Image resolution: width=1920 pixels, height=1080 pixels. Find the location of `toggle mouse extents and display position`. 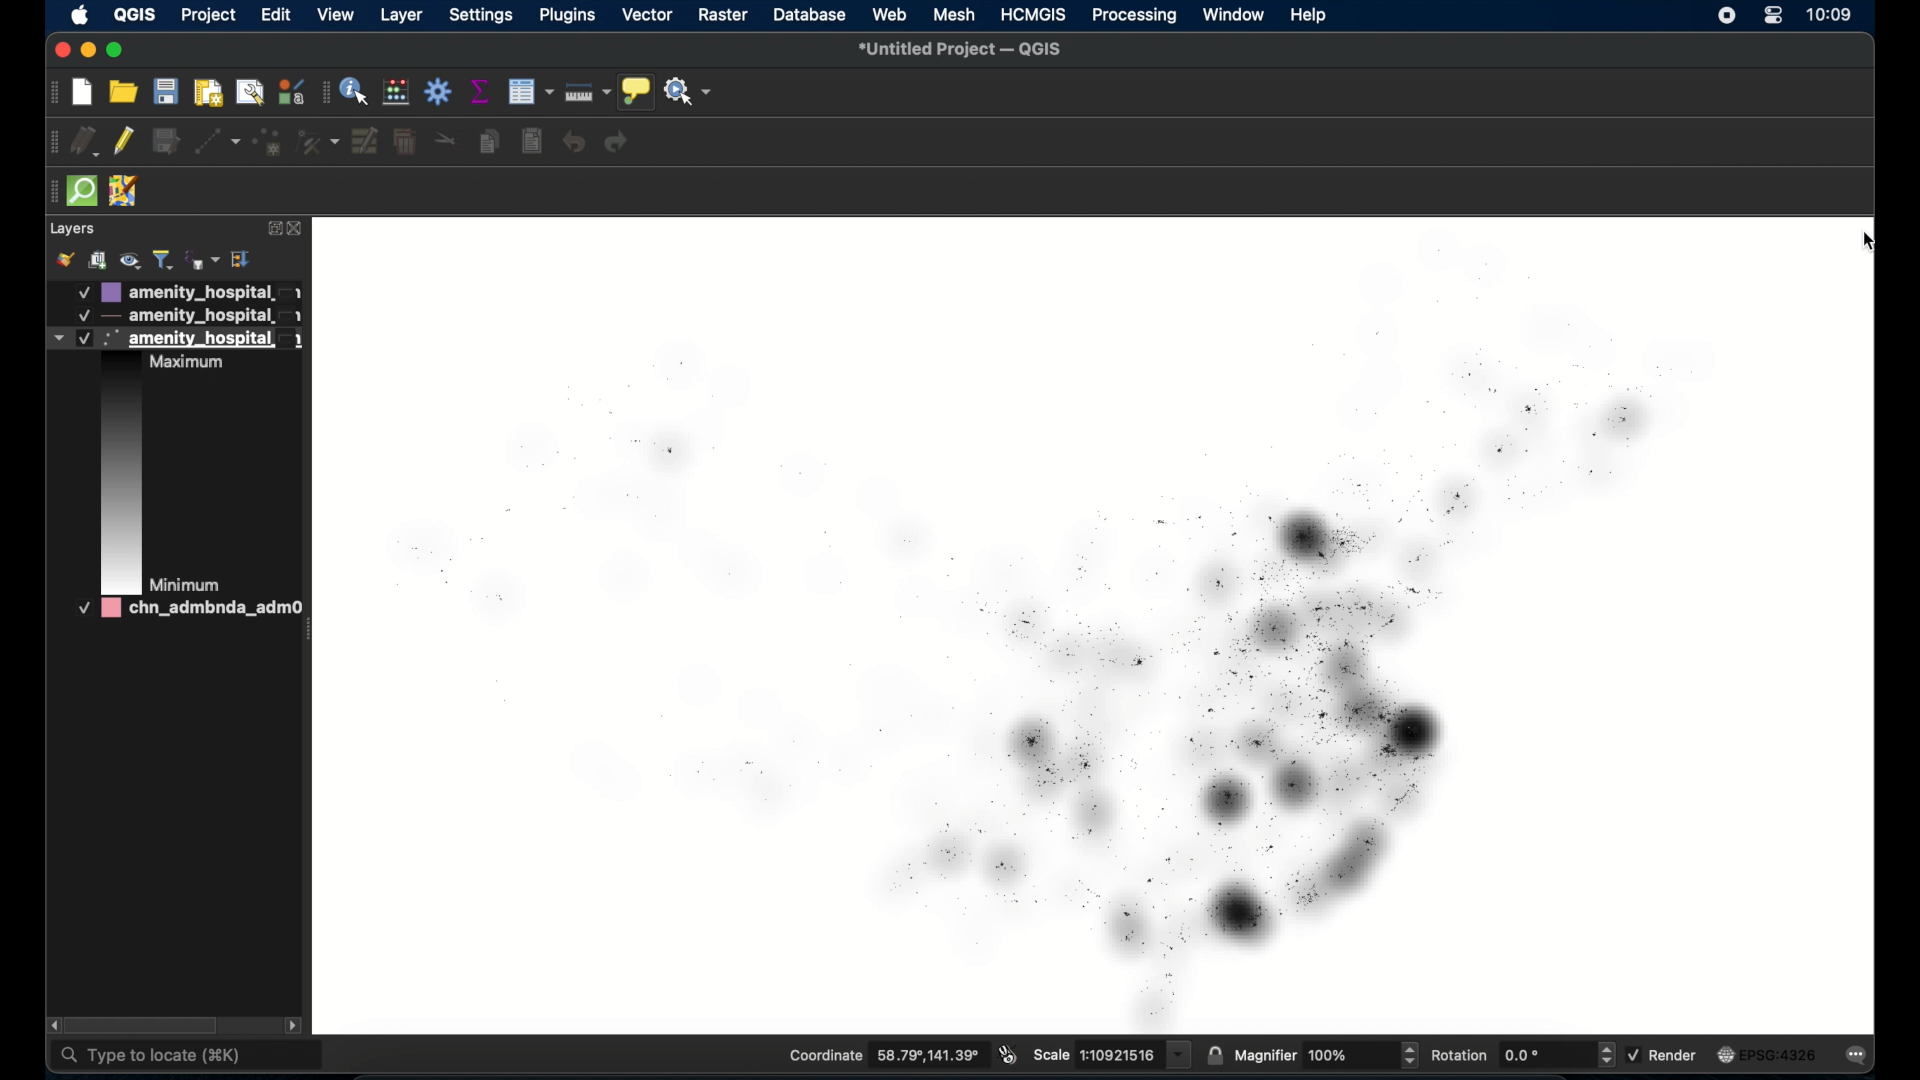

toggle mouse extents and display position is located at coordinates (1007, 1054).